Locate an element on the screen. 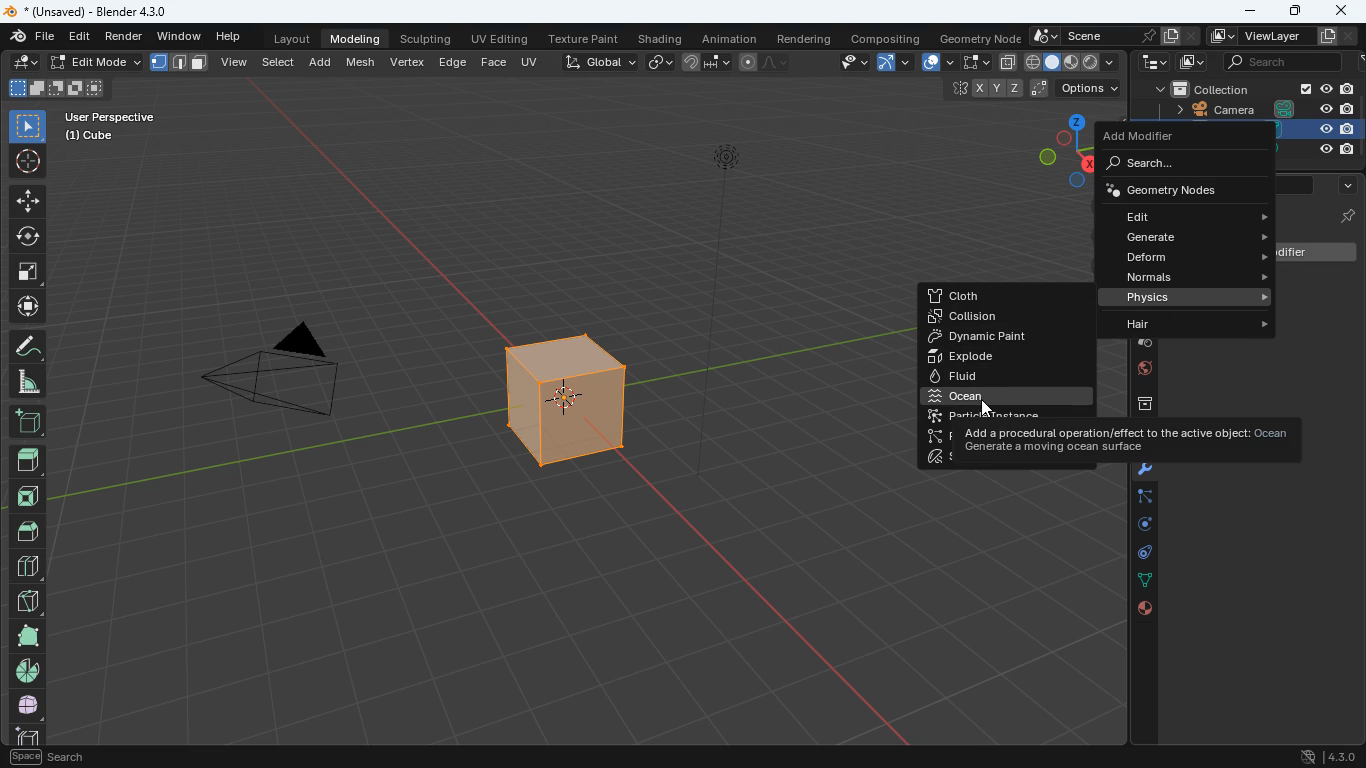 The width and height of the screenshot is (1366, 768). drop is located at coordinates (1134, 348).